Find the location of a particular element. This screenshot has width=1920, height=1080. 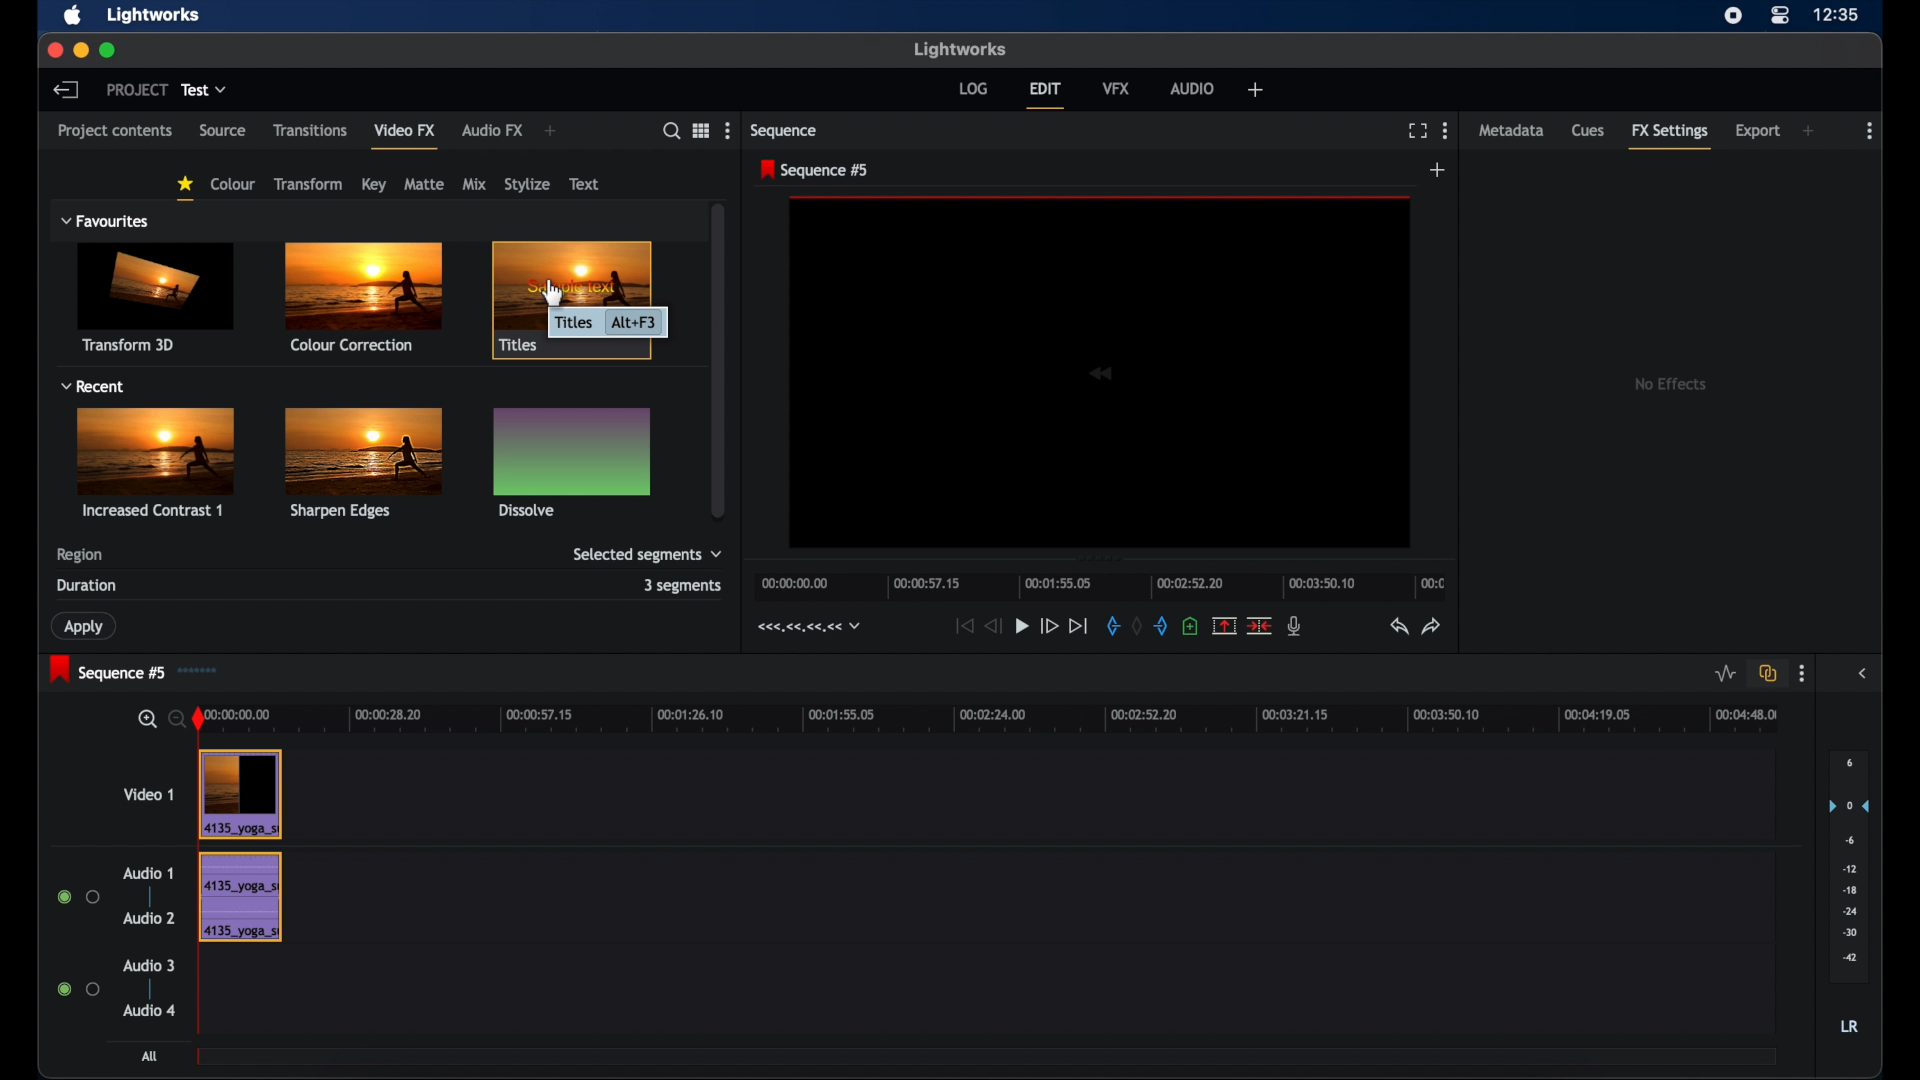

filters is located at coordinates (83, 176).